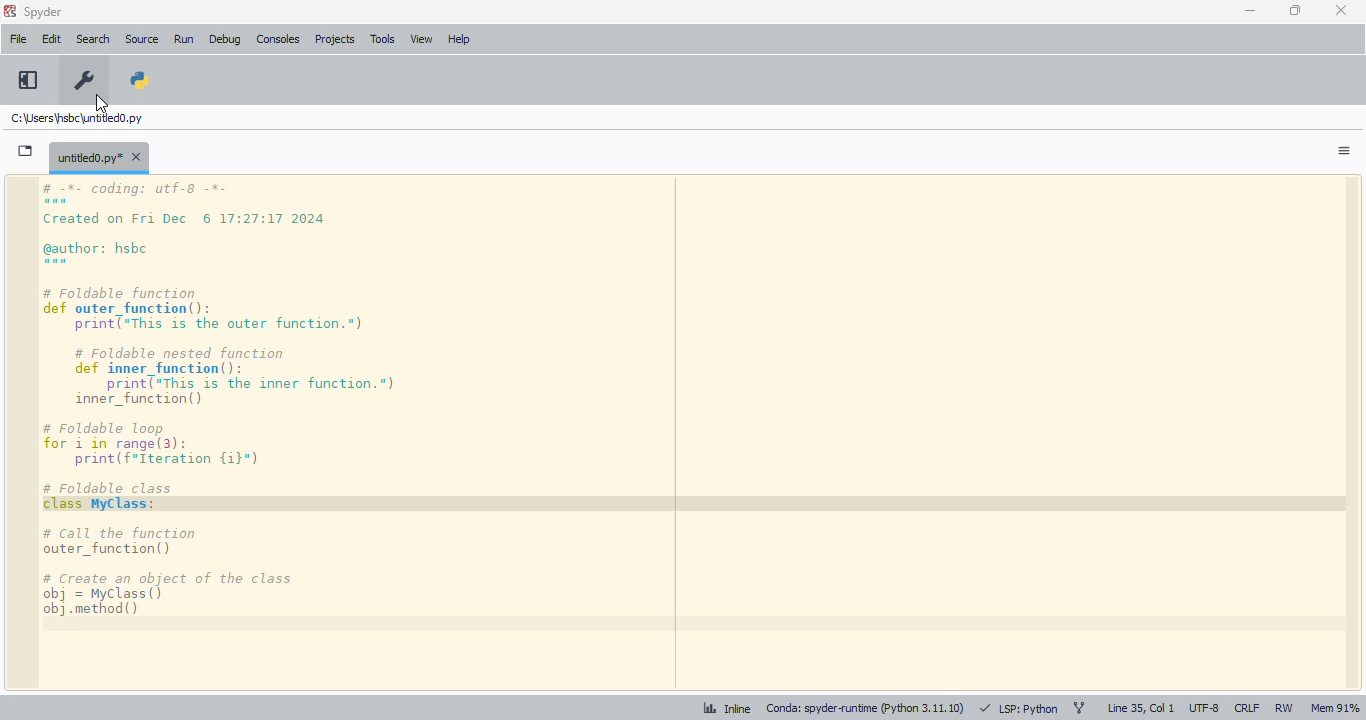 The image size is (1366, 720). I want to click on cursor, so click(102, 104).